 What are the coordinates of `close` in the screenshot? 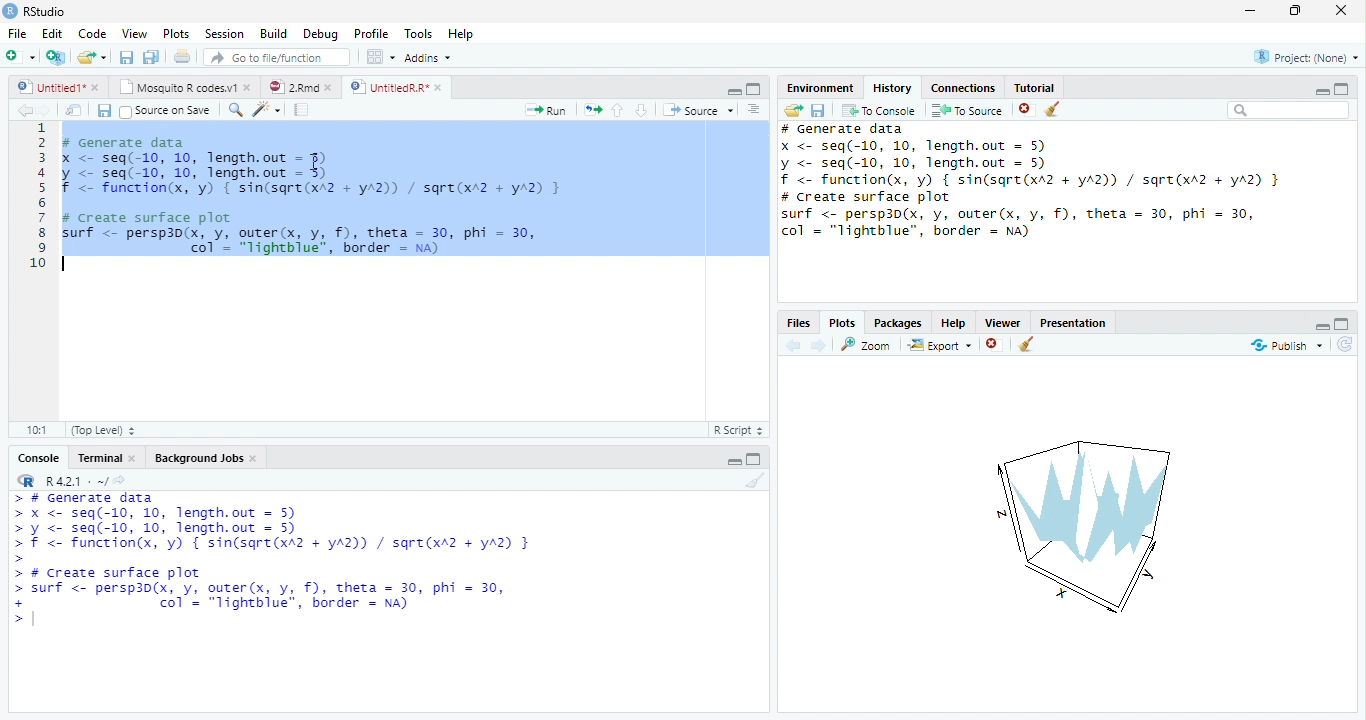 It's located at (96, 87).